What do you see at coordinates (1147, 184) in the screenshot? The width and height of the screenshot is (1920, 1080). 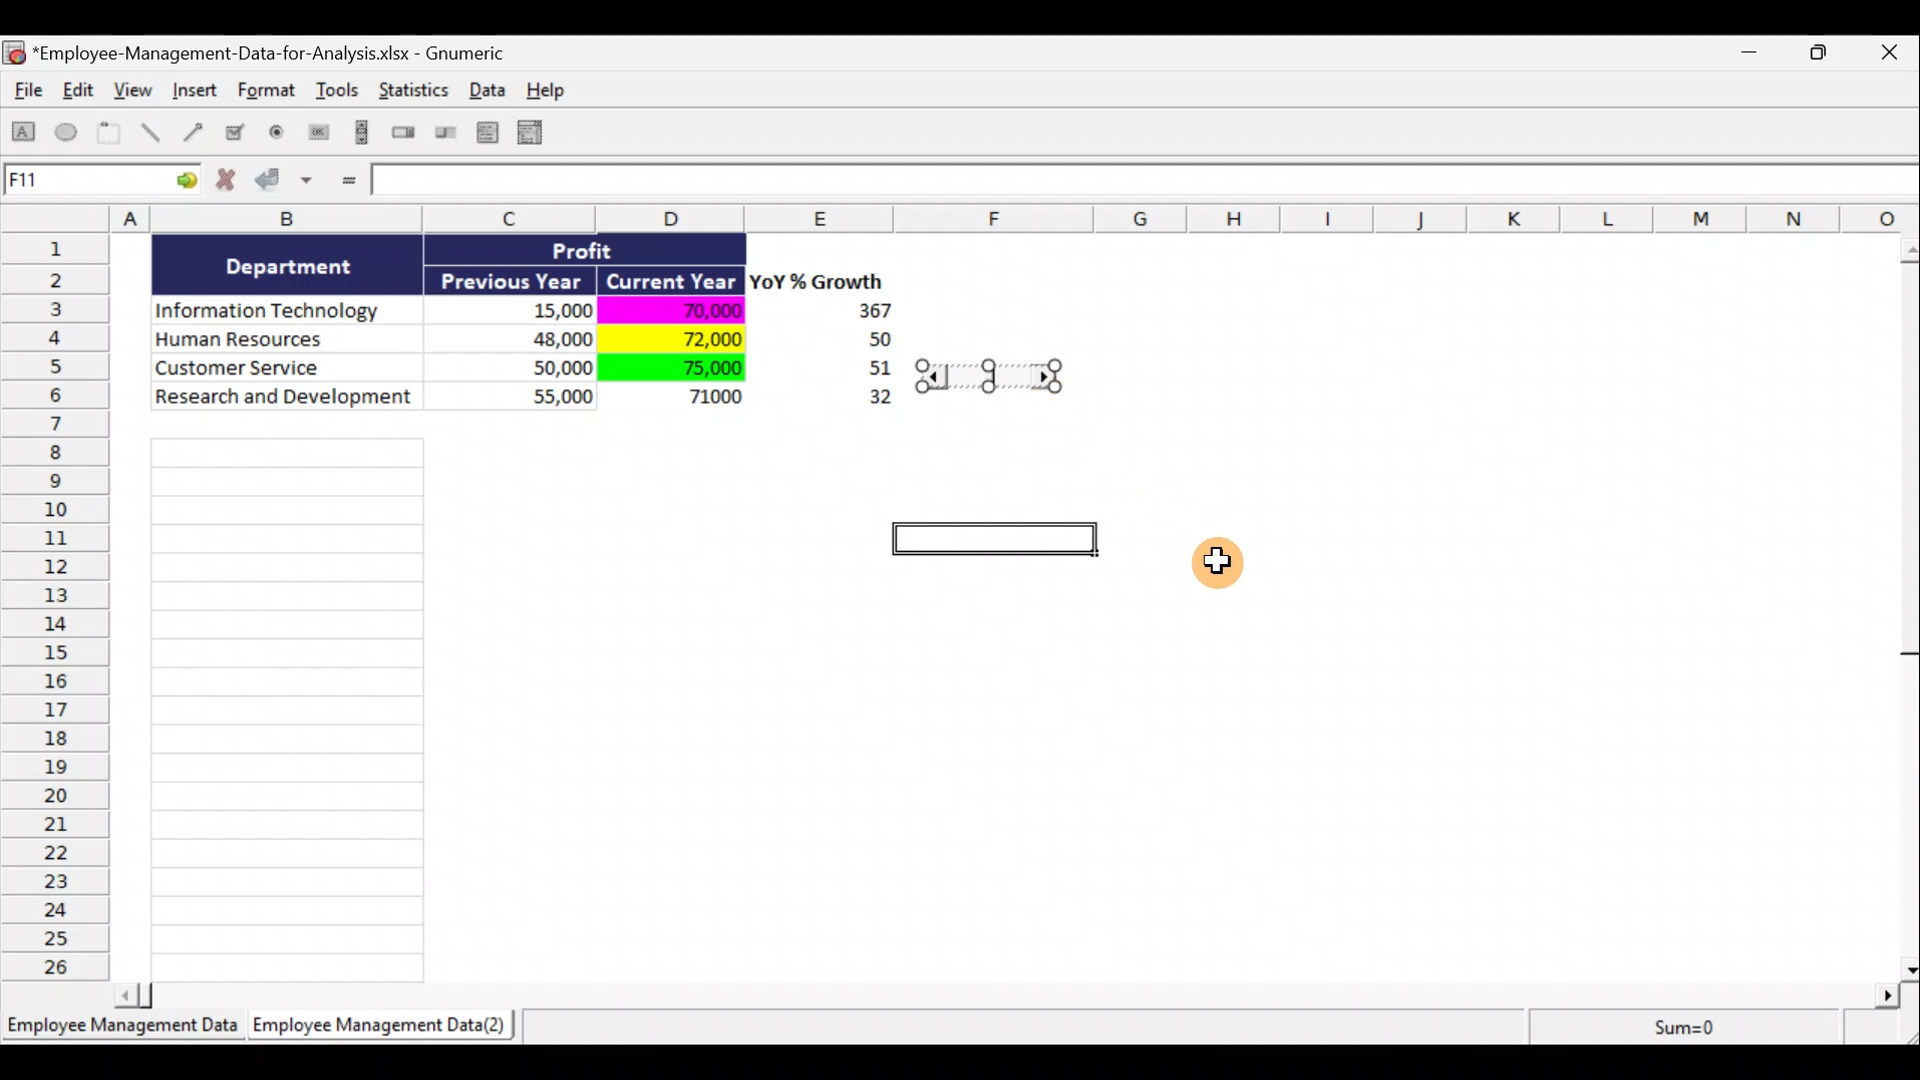 I see `Formula bar` at bounding box center [1147, 184].